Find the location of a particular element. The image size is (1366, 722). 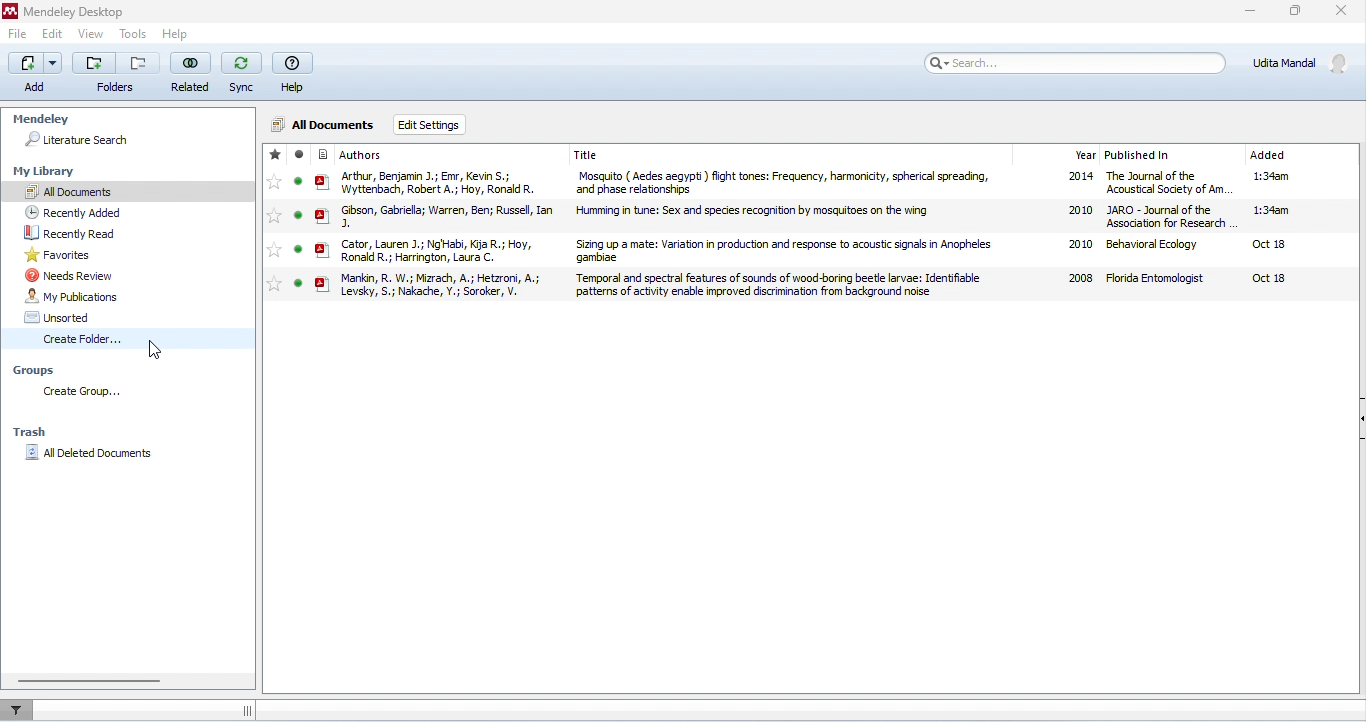

add to favorite is located at coordinates (274, 284).